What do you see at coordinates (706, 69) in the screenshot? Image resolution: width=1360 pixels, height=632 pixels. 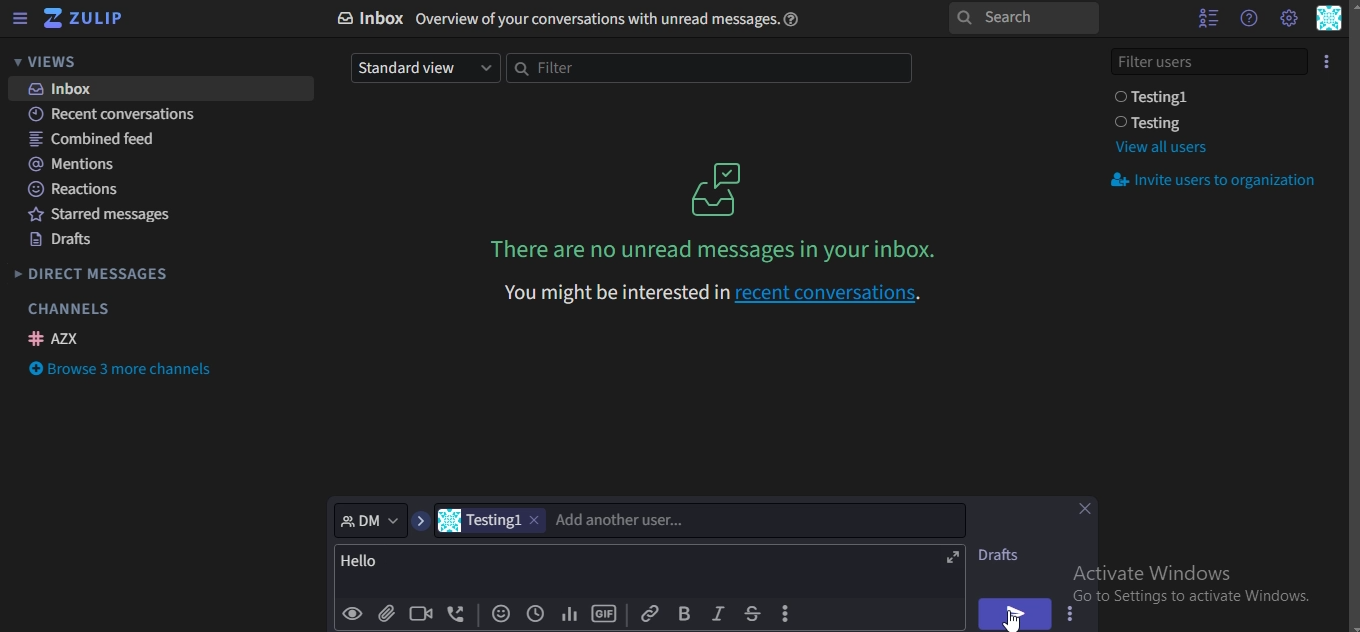 I see `filter` at bounding box center [706, 69].